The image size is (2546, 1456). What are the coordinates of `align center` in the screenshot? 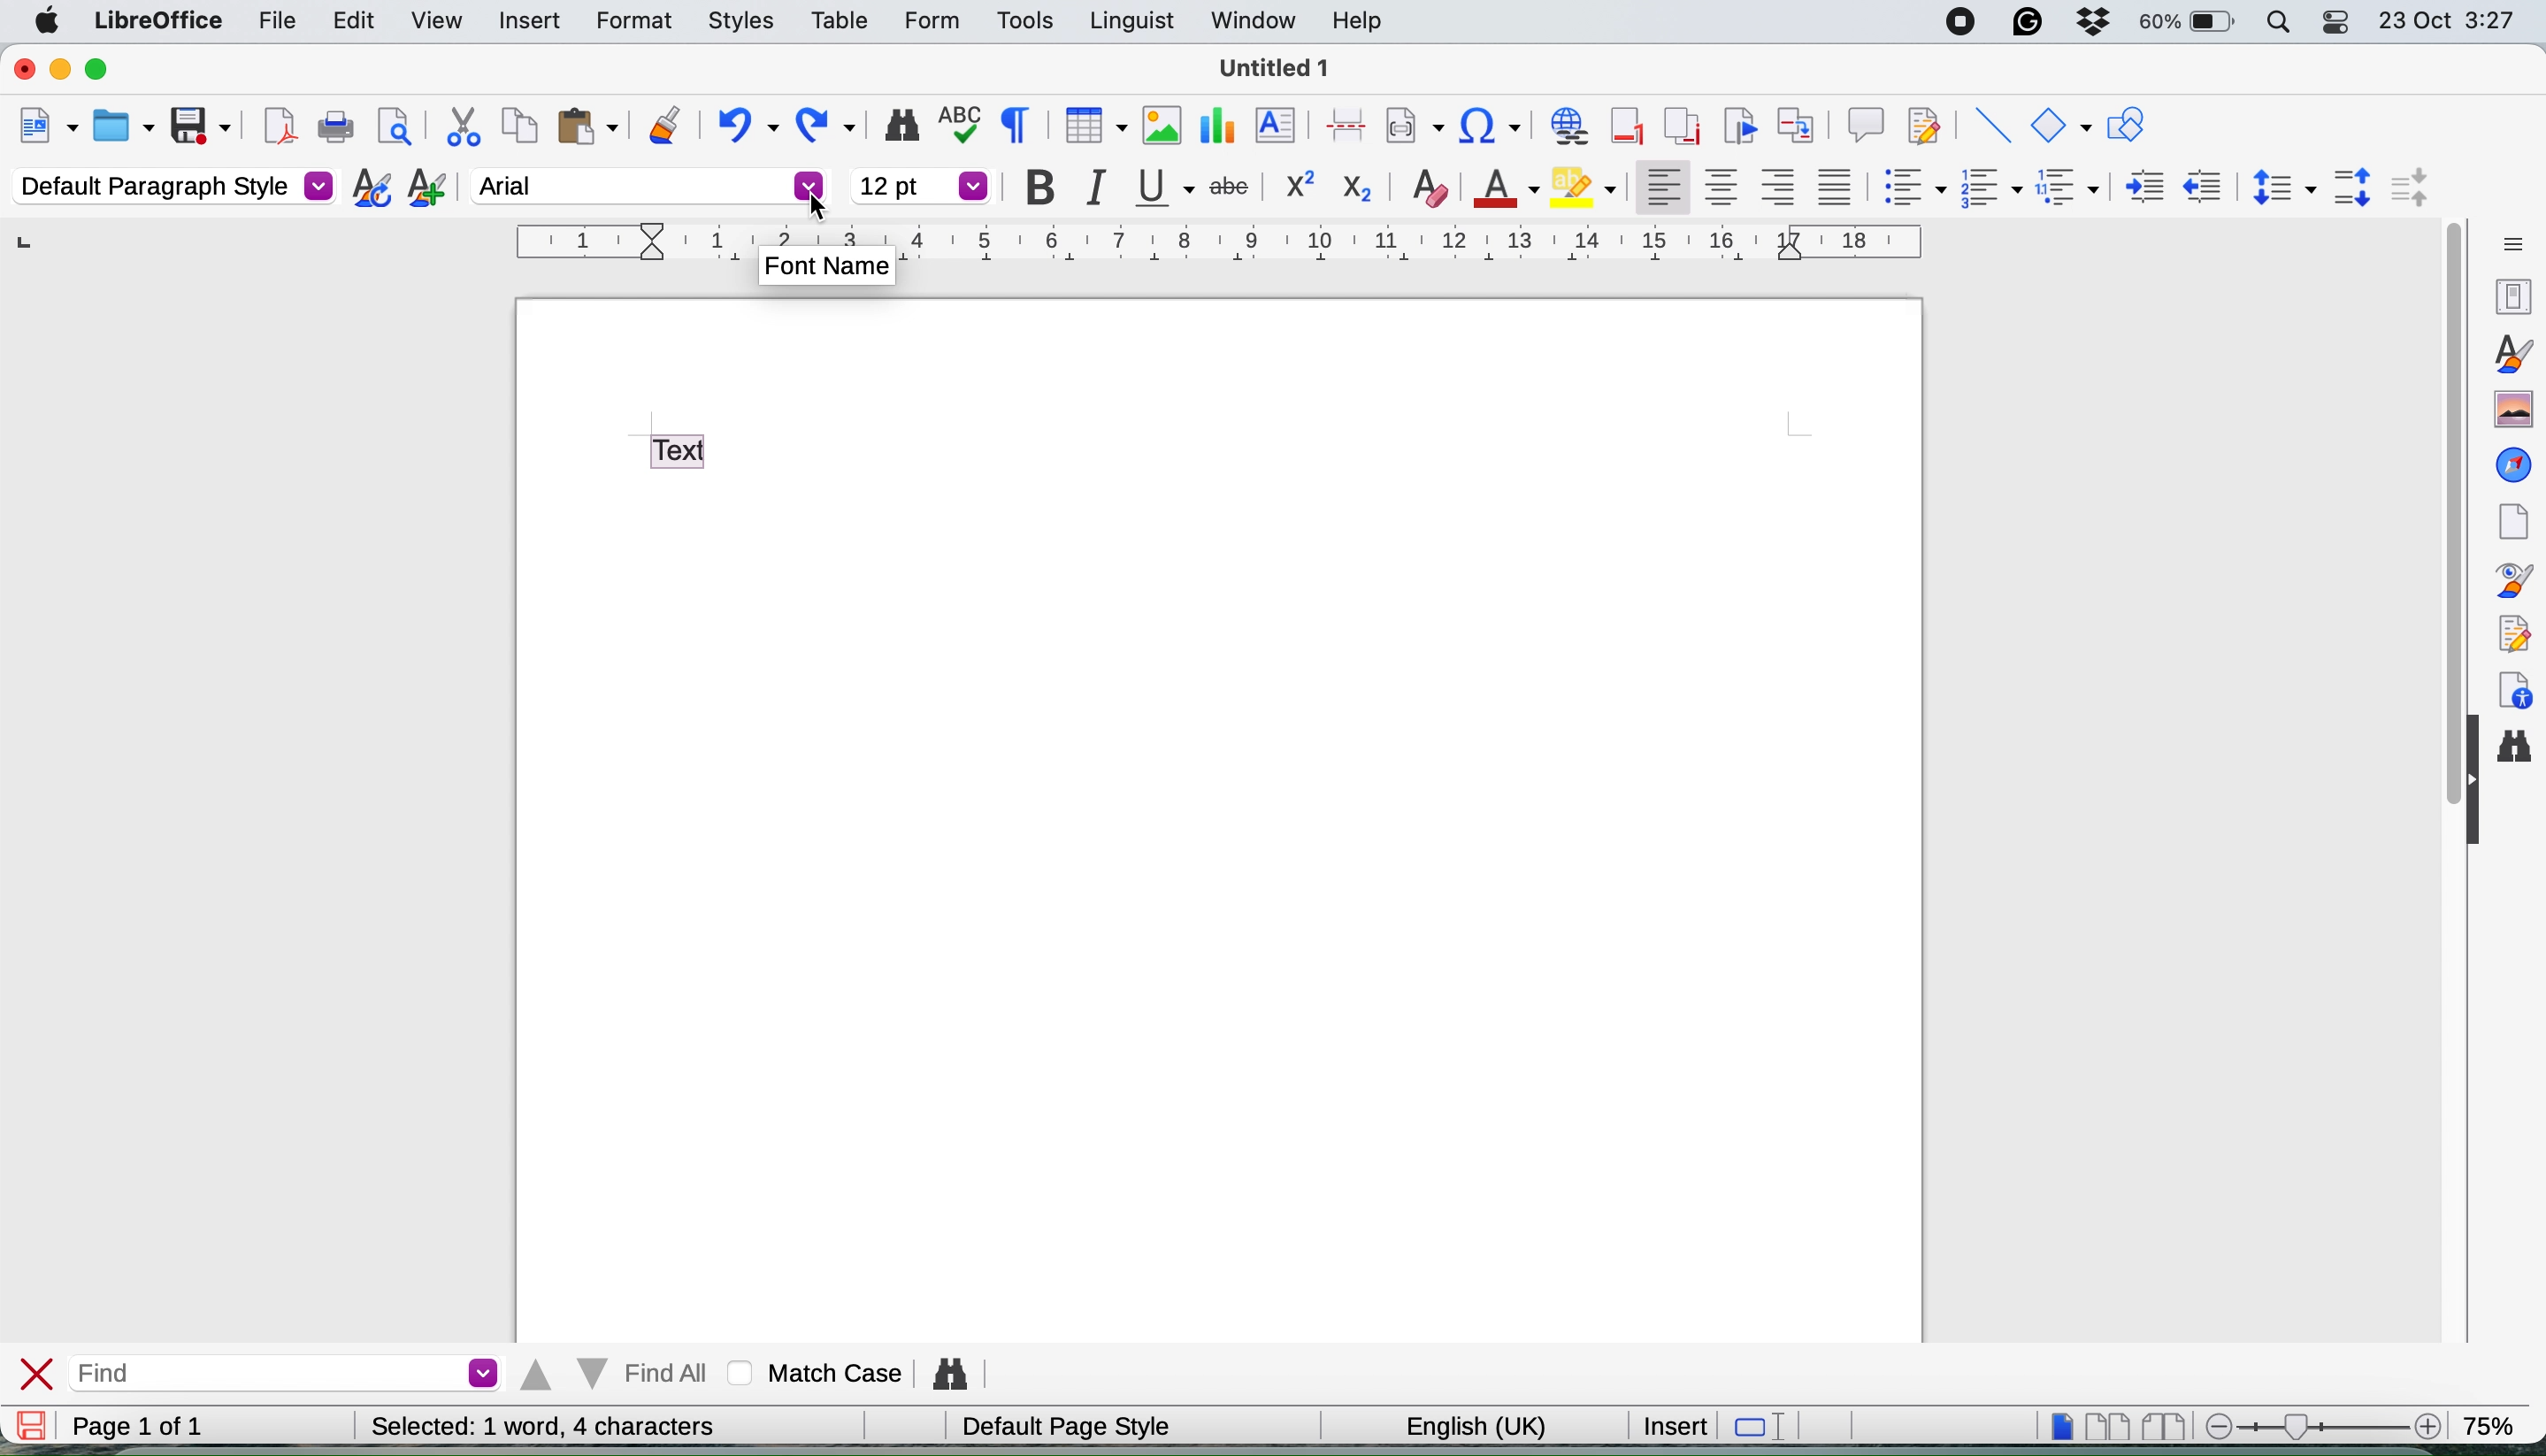 It's located at (1723, 188).